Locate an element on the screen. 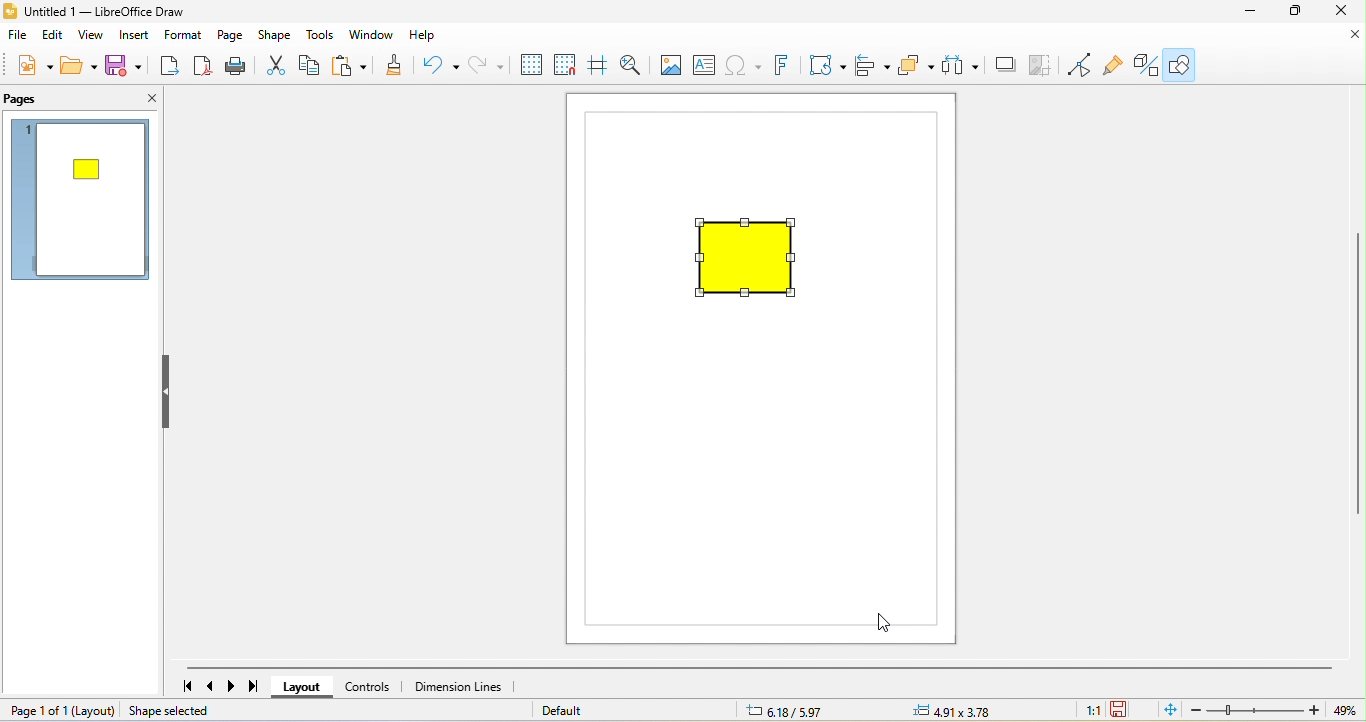  new  is located at coordinates (34, 62).